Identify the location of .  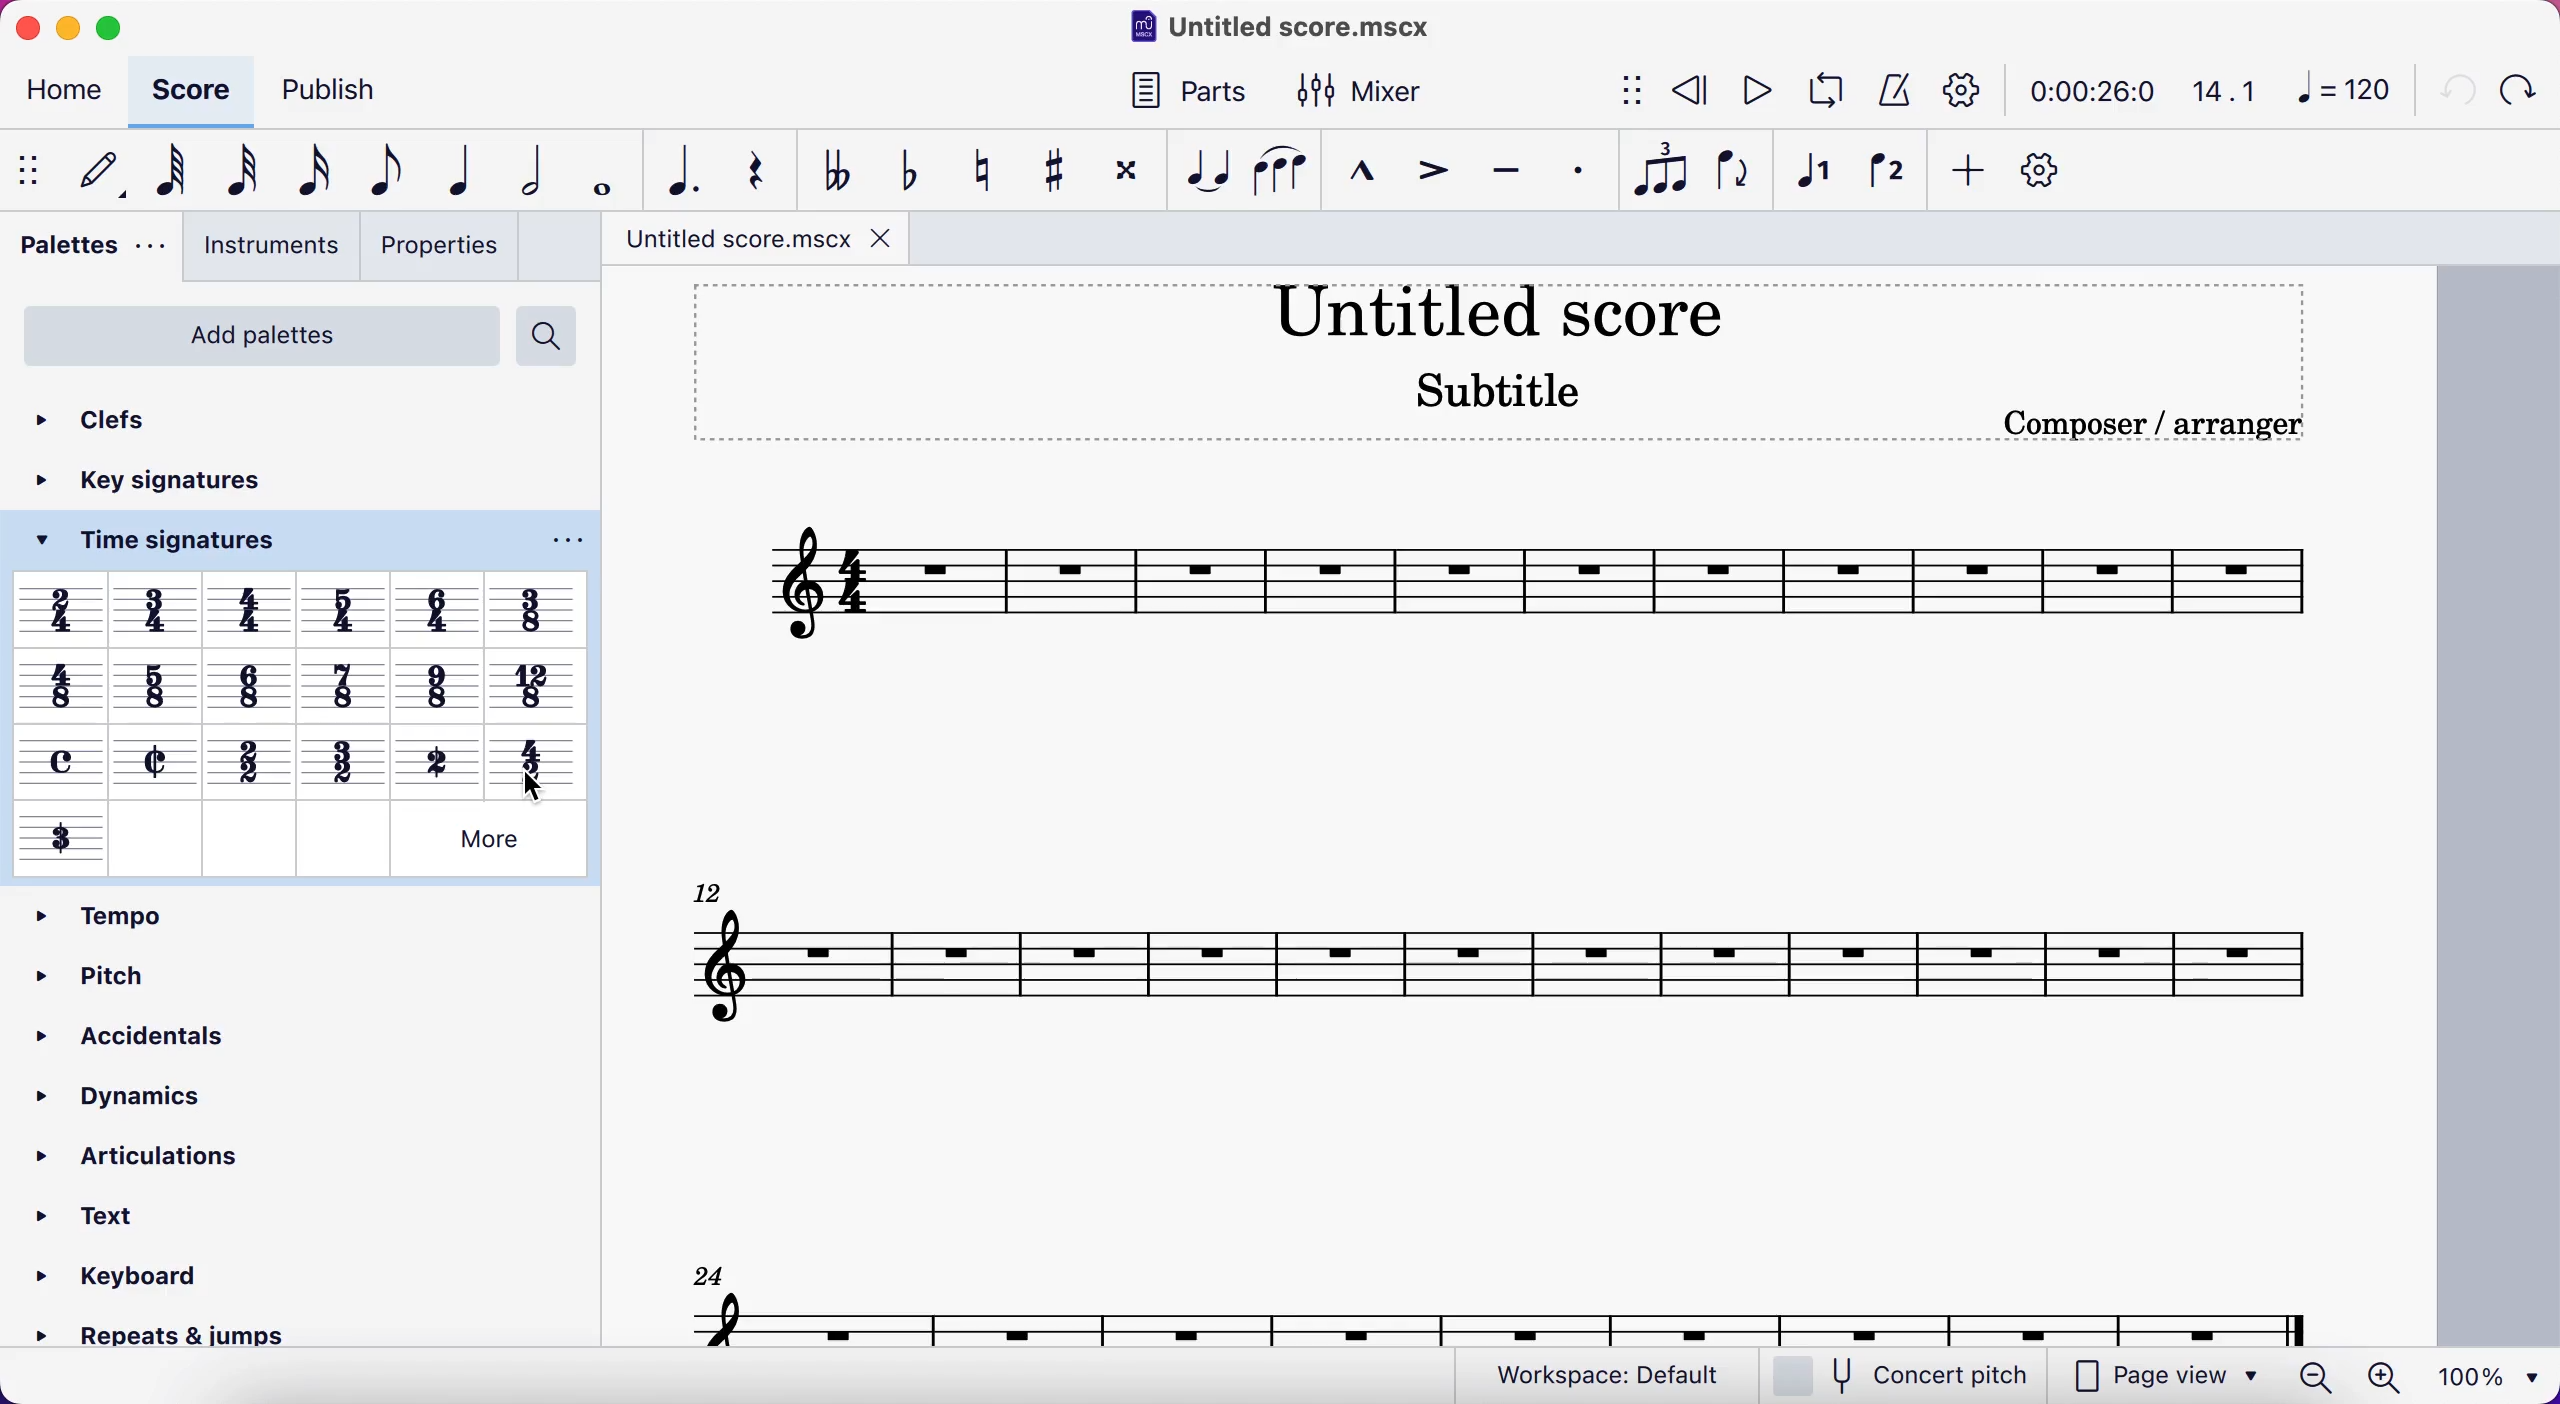
(252, 608).